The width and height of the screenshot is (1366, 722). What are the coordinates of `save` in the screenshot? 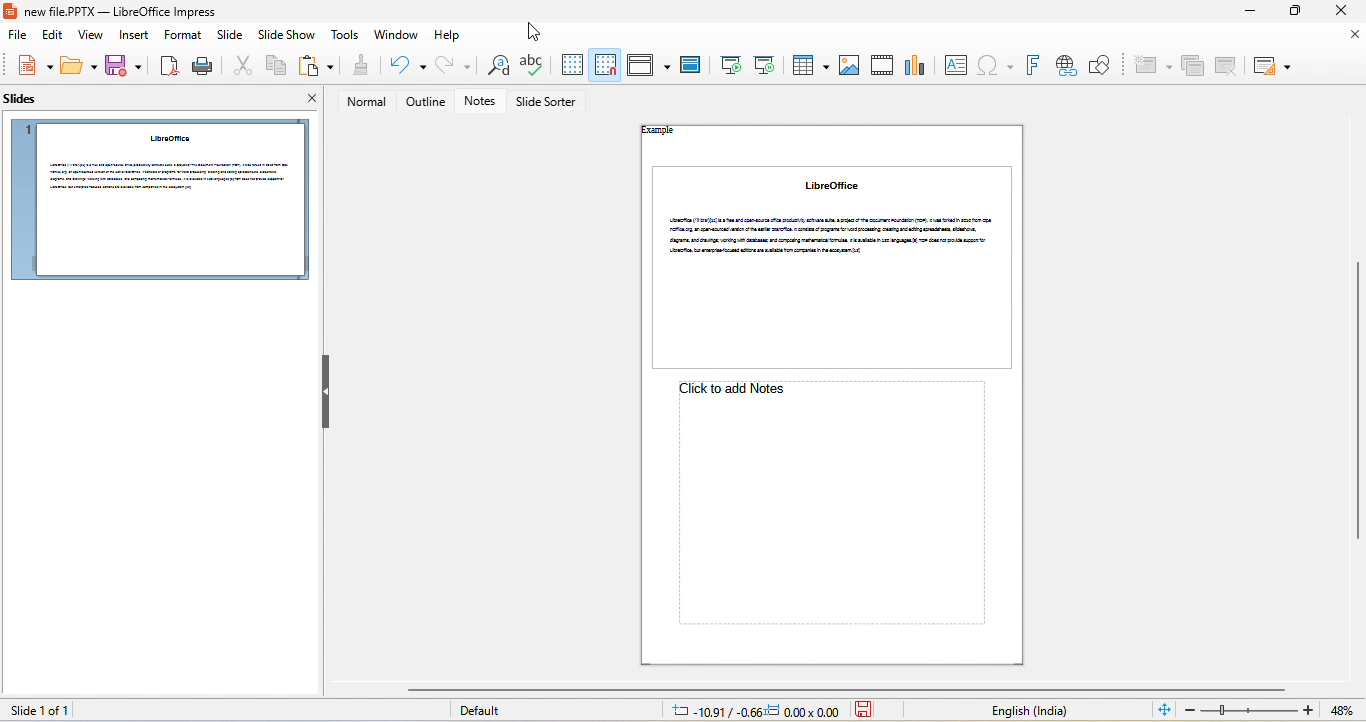 It's located at (124, 67).